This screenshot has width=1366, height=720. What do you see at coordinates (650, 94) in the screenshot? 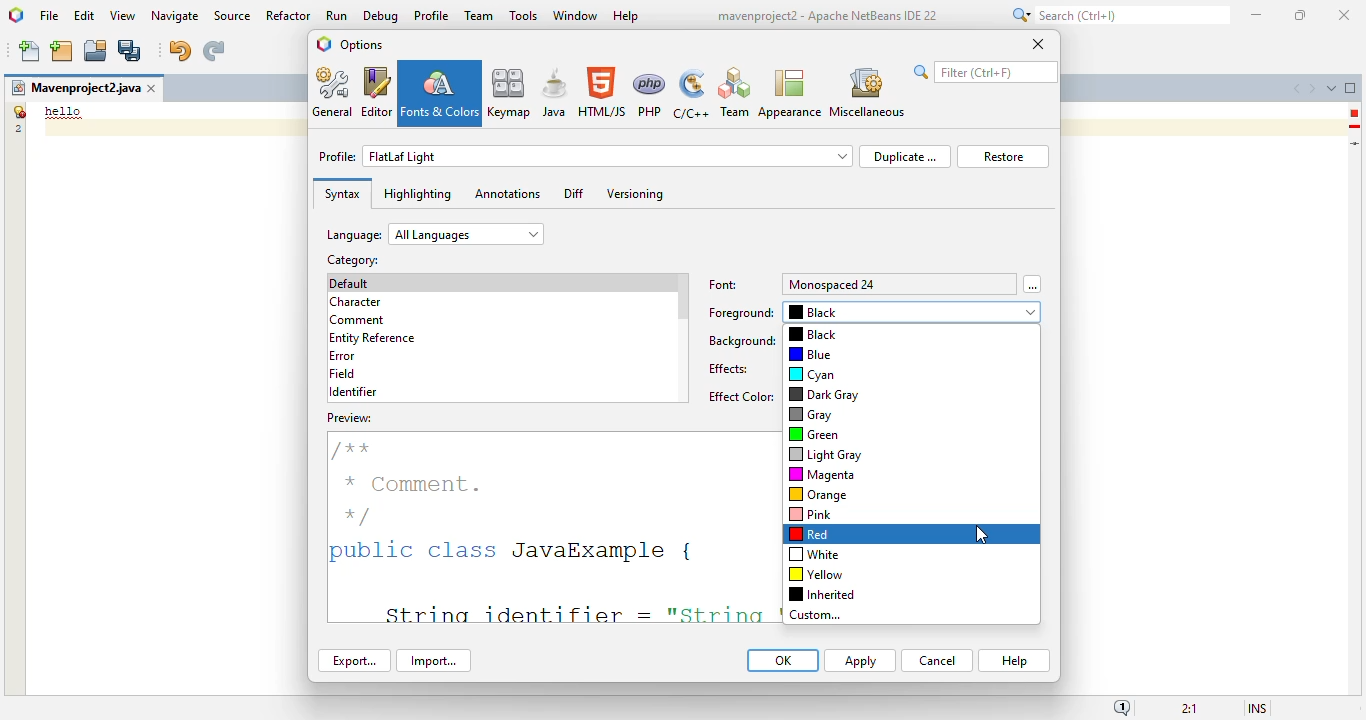
I see `PHP` at bounding box center [650, 94].